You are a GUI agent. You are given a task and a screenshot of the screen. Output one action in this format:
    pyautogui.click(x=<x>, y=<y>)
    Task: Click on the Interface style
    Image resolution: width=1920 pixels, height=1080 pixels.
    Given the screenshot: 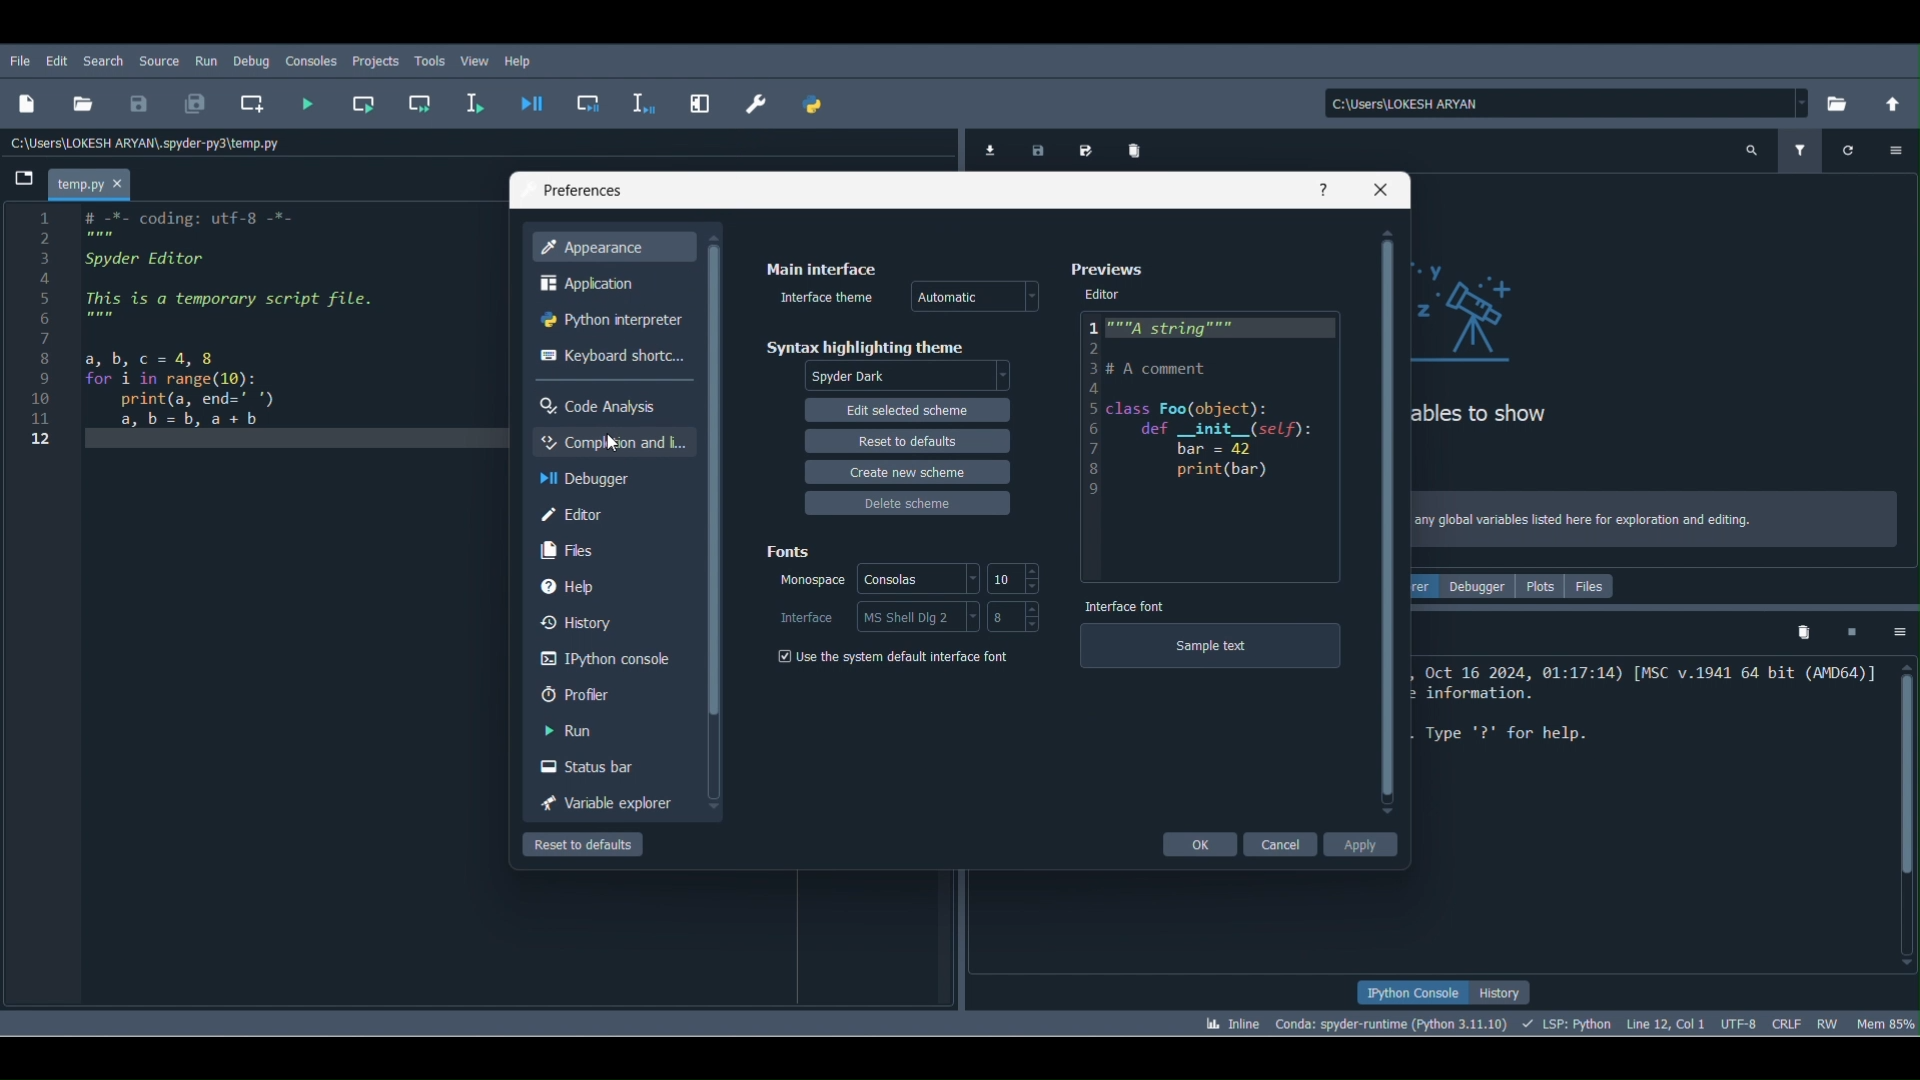 What is the action you would take?
    pyautogui.click(x=911, y=619)
    